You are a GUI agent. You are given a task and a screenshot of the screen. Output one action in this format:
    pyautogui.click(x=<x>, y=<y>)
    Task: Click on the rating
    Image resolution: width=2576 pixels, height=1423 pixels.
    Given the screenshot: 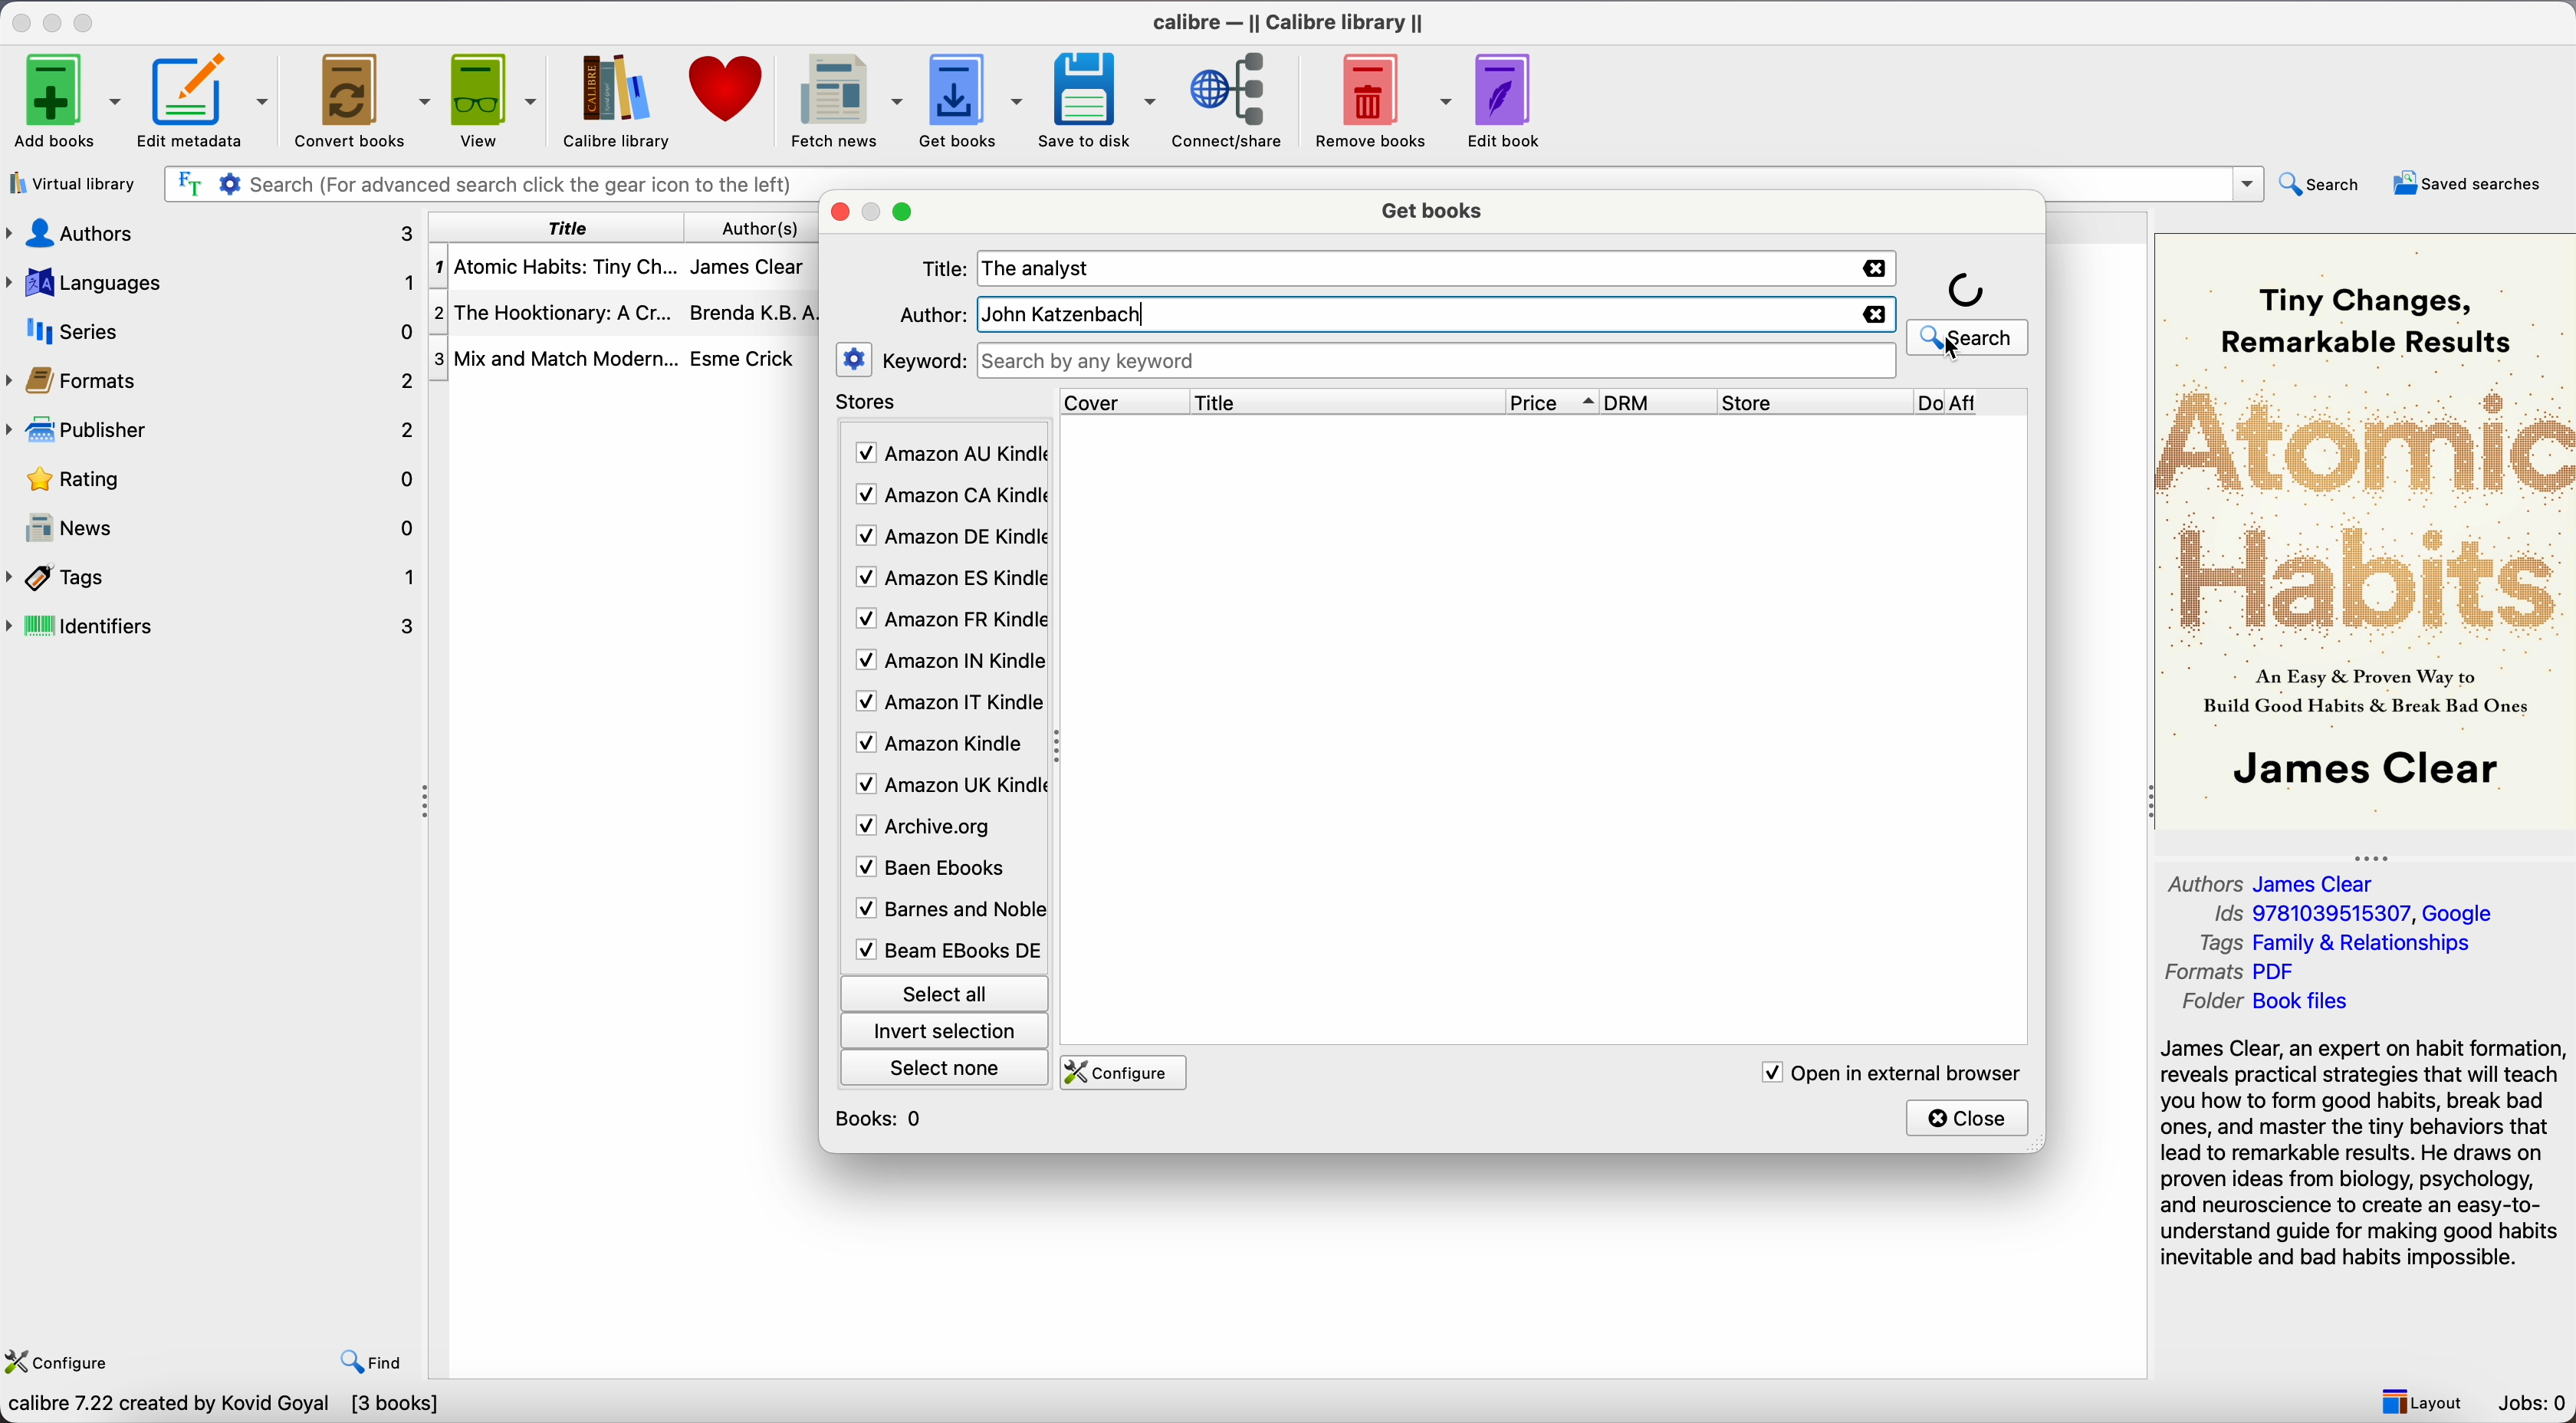 What is the action you would take?
    pyautogui.click(x=216, y=479)
    